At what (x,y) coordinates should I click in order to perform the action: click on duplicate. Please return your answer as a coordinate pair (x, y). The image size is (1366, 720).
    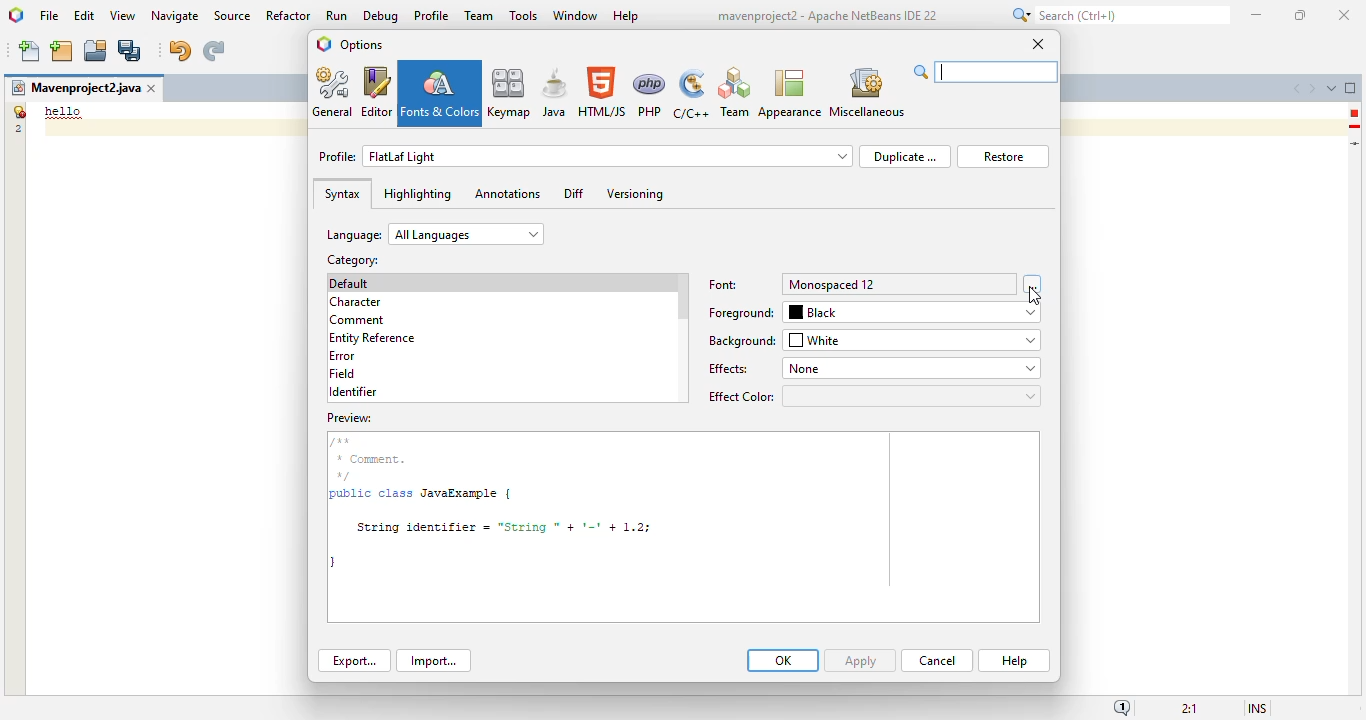
    Looking at the image, I should click on (904, 156).